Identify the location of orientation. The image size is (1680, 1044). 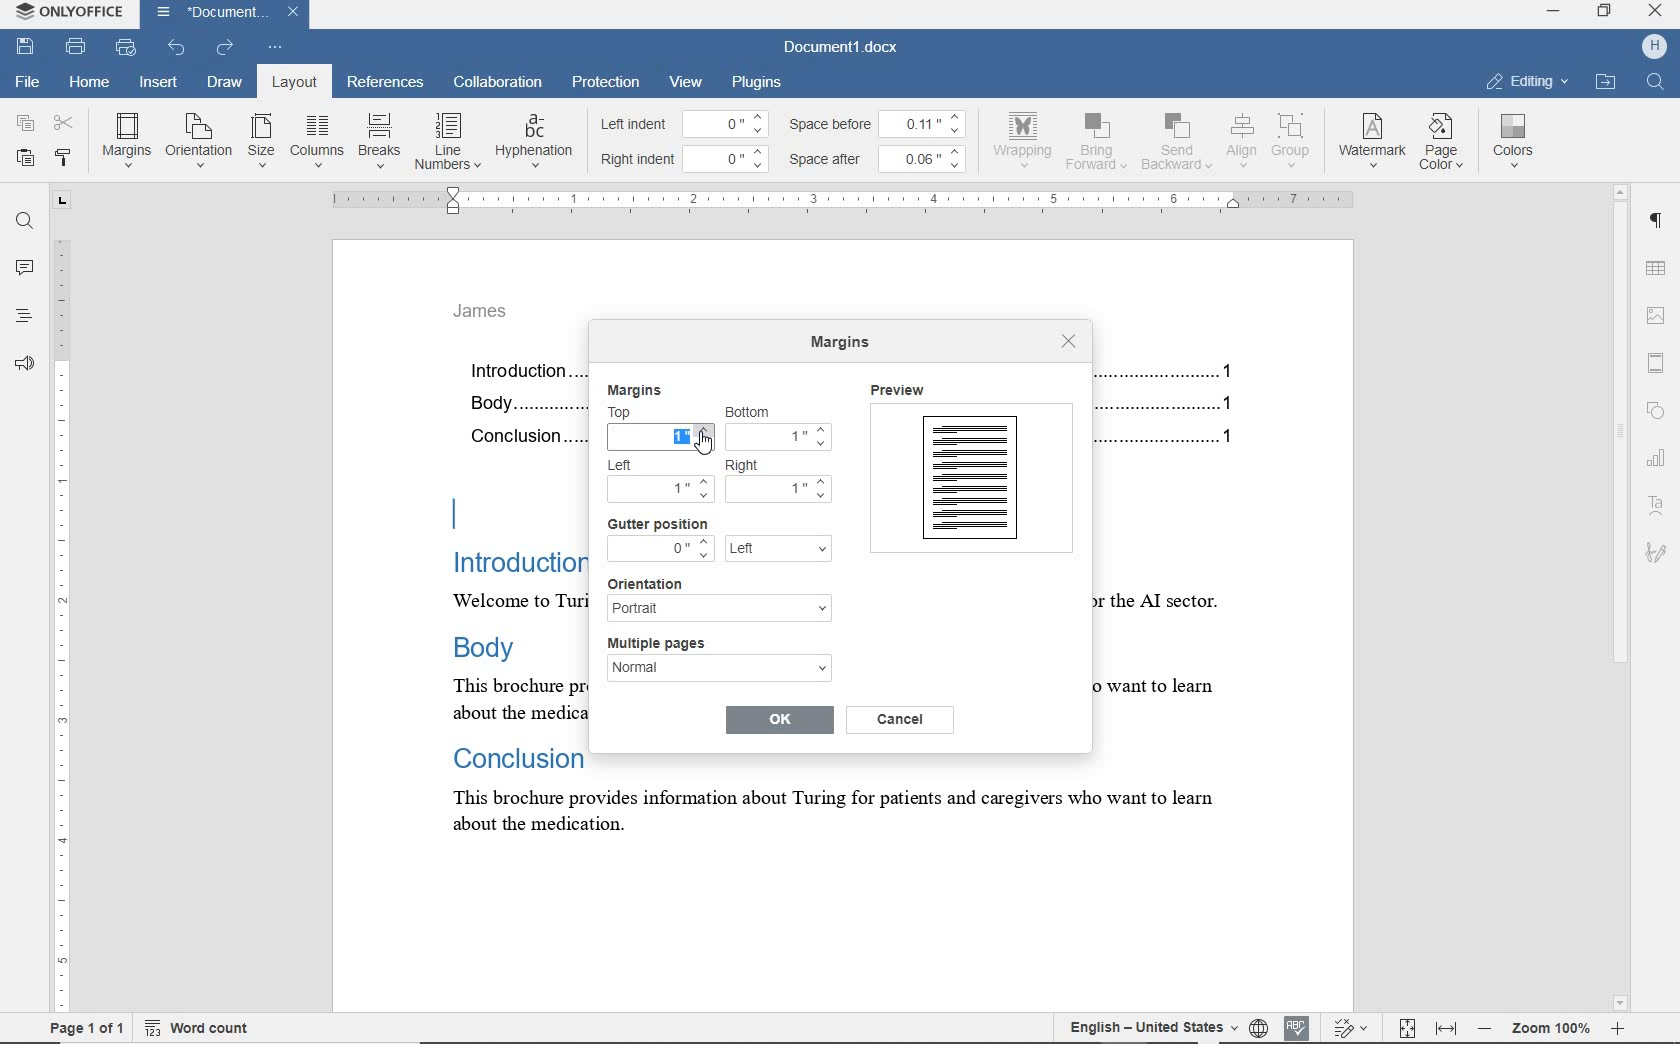
(659, 582).